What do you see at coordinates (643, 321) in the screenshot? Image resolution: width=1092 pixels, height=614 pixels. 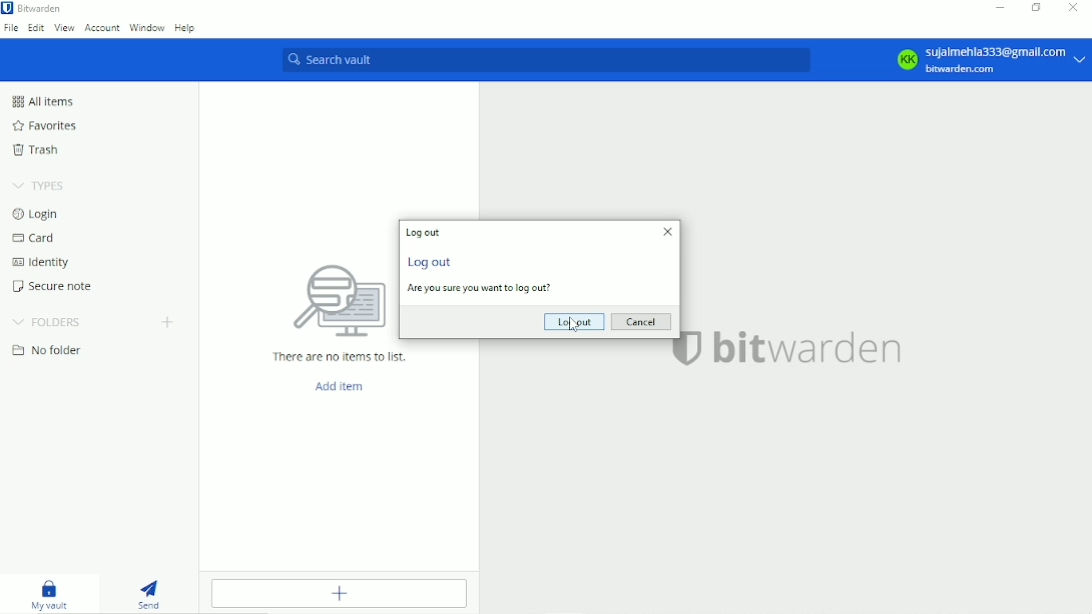 I see `Cancel` at bounding box center [643, 321].